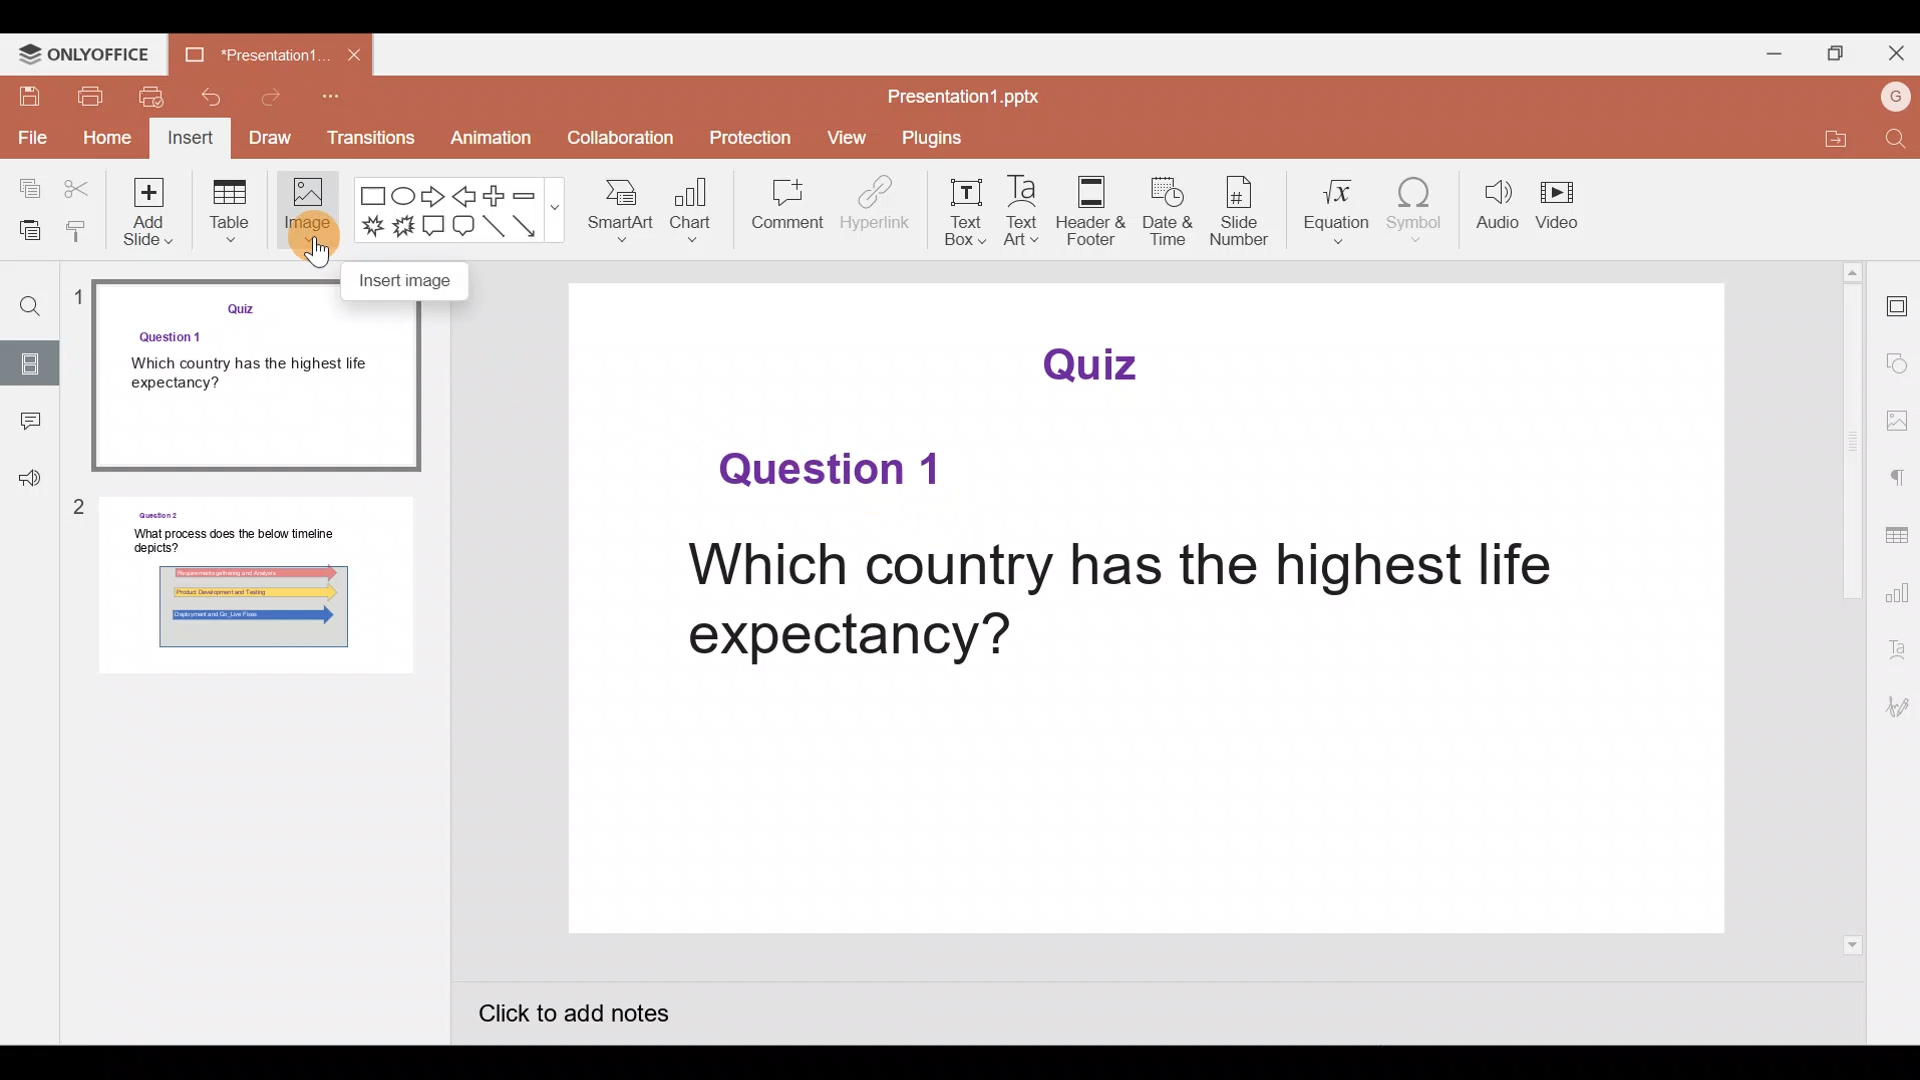 The image size is (1920, 1080). Describe the element at coordinates (694, 213) in the screenshot. I see `Chart` at that location.